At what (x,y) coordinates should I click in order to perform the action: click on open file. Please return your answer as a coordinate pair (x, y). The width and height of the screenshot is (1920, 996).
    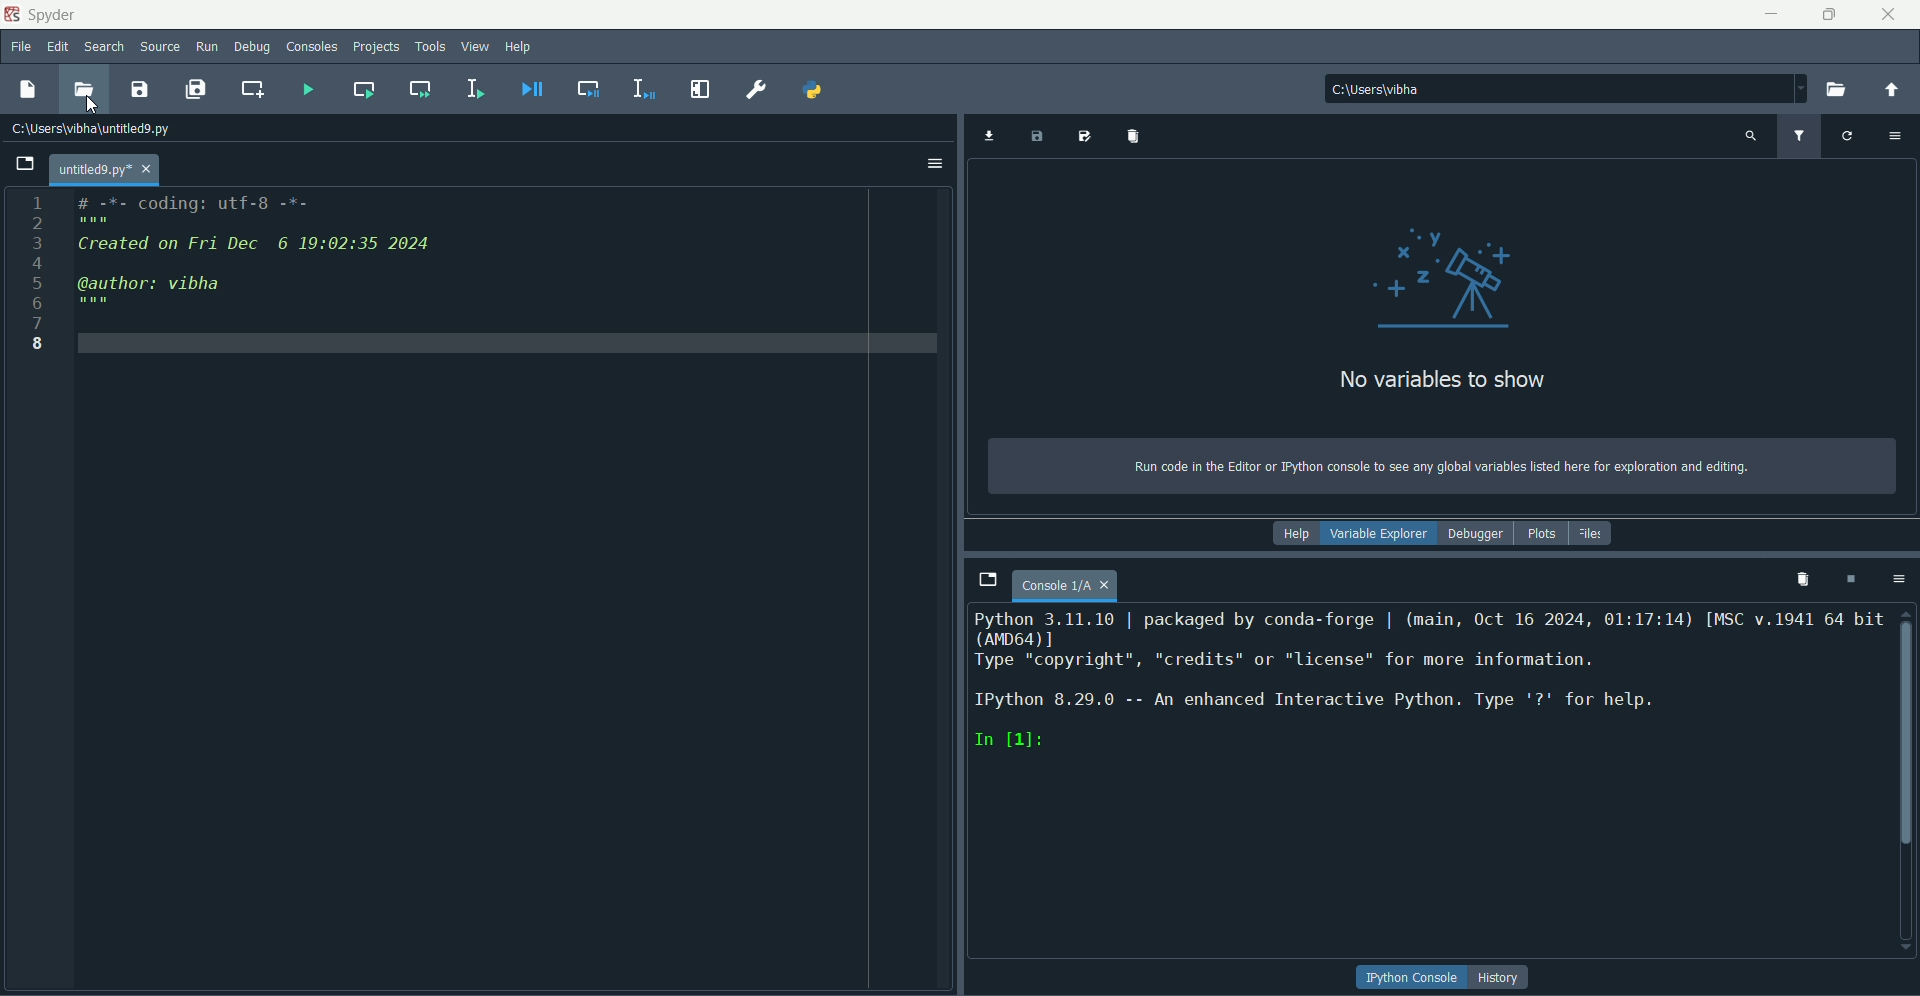
    Looking at the image, I should click on (86, 84).